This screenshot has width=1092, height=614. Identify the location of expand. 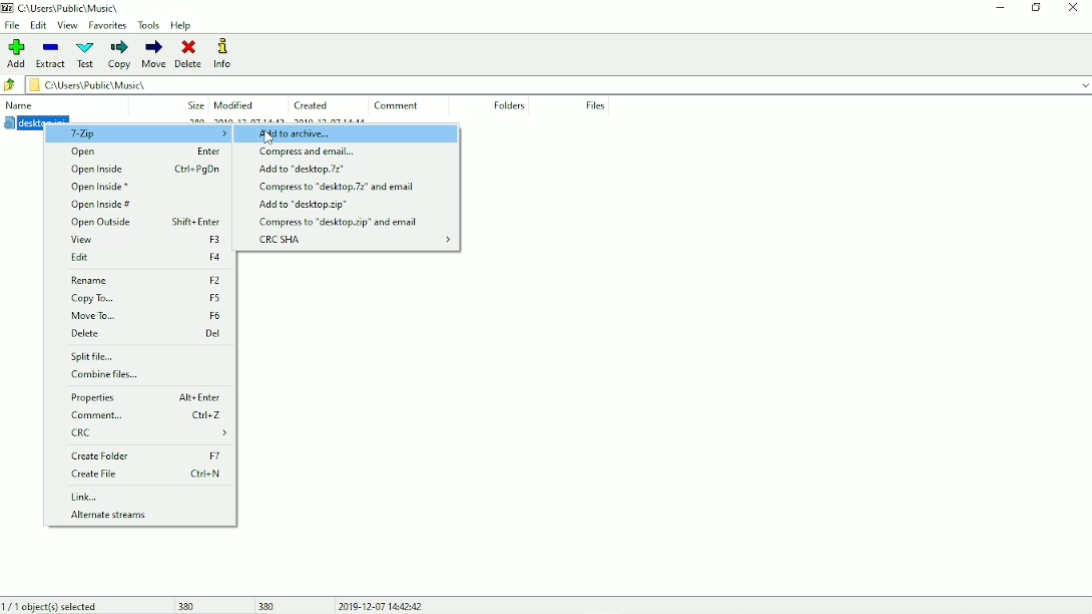
(449, 241).